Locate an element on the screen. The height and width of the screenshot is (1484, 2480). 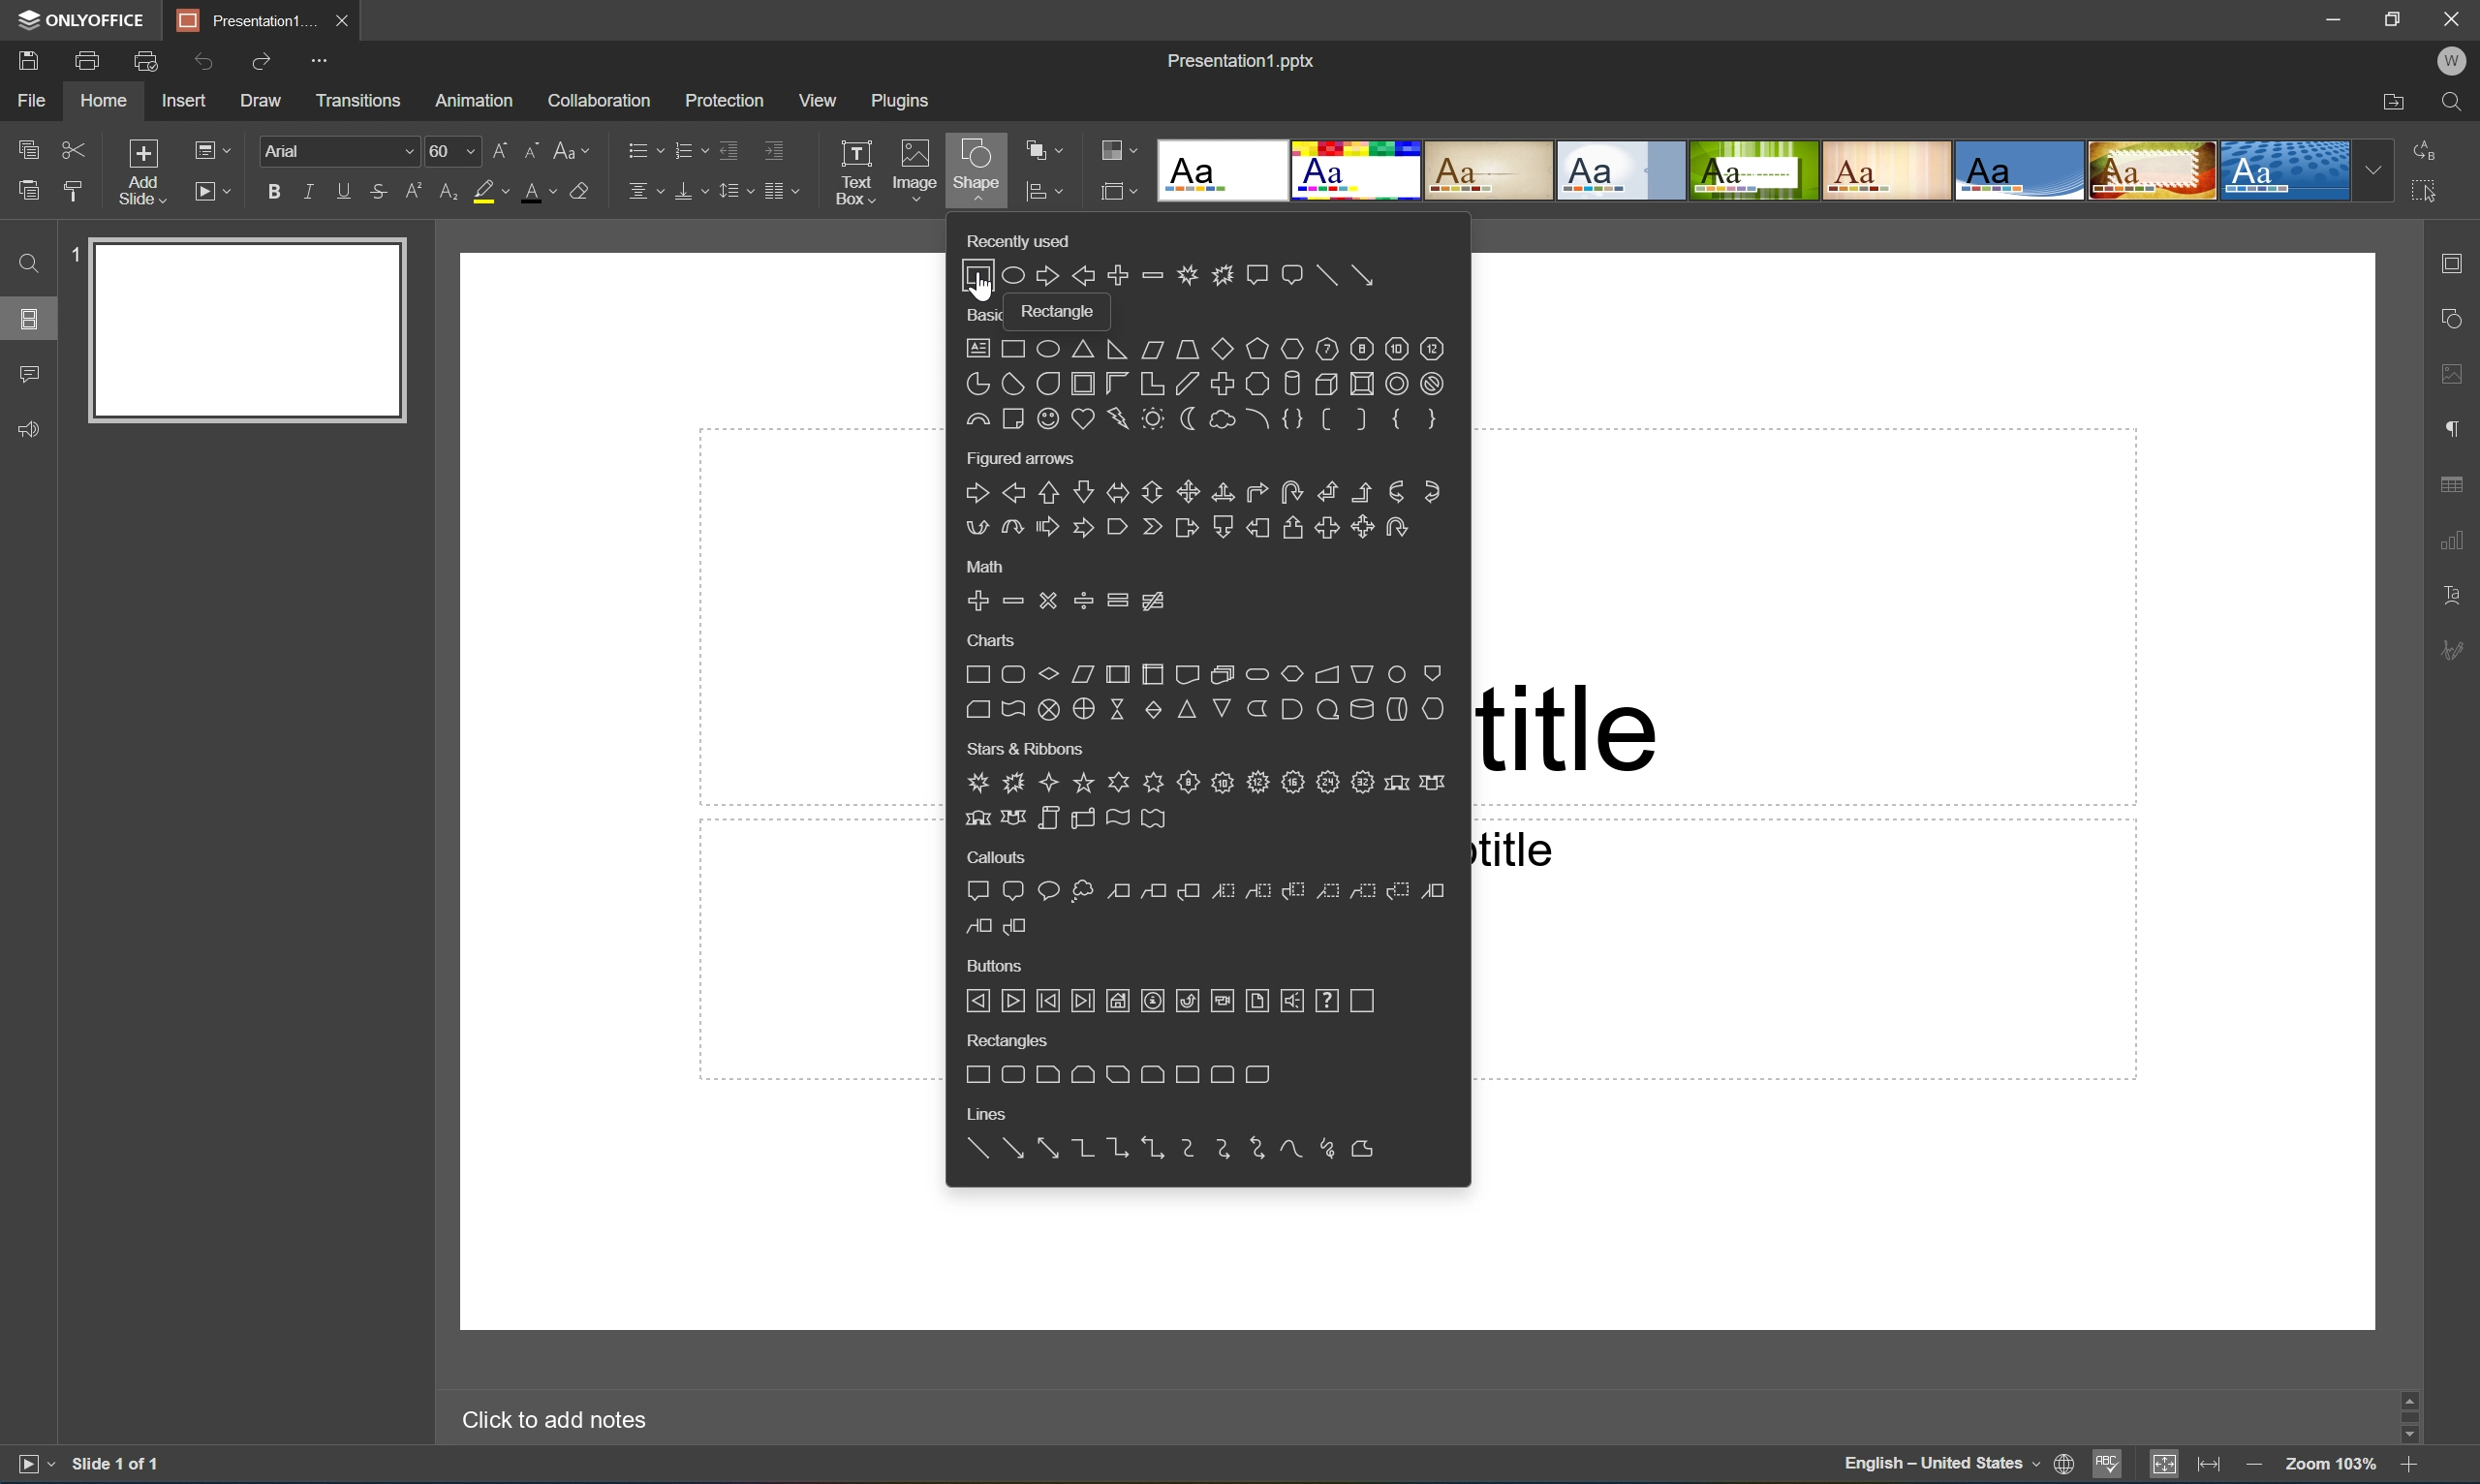
Bullets is located at coordinates (639, 149).